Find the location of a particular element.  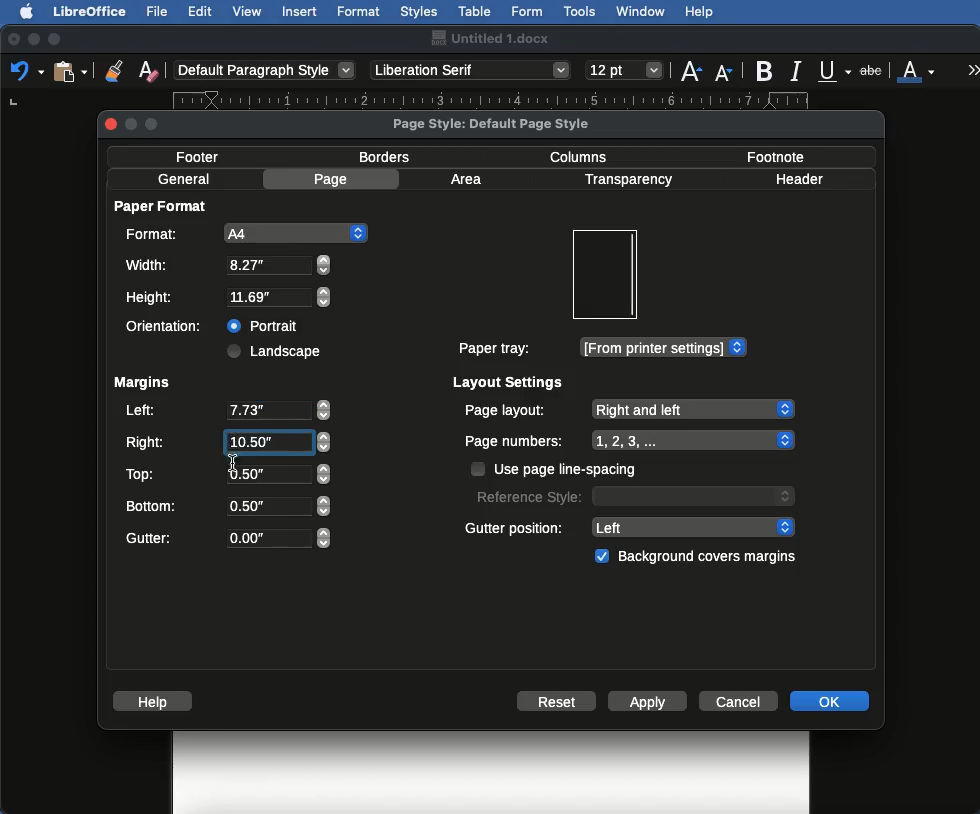

Landscape is located at coordinates (277, 351).